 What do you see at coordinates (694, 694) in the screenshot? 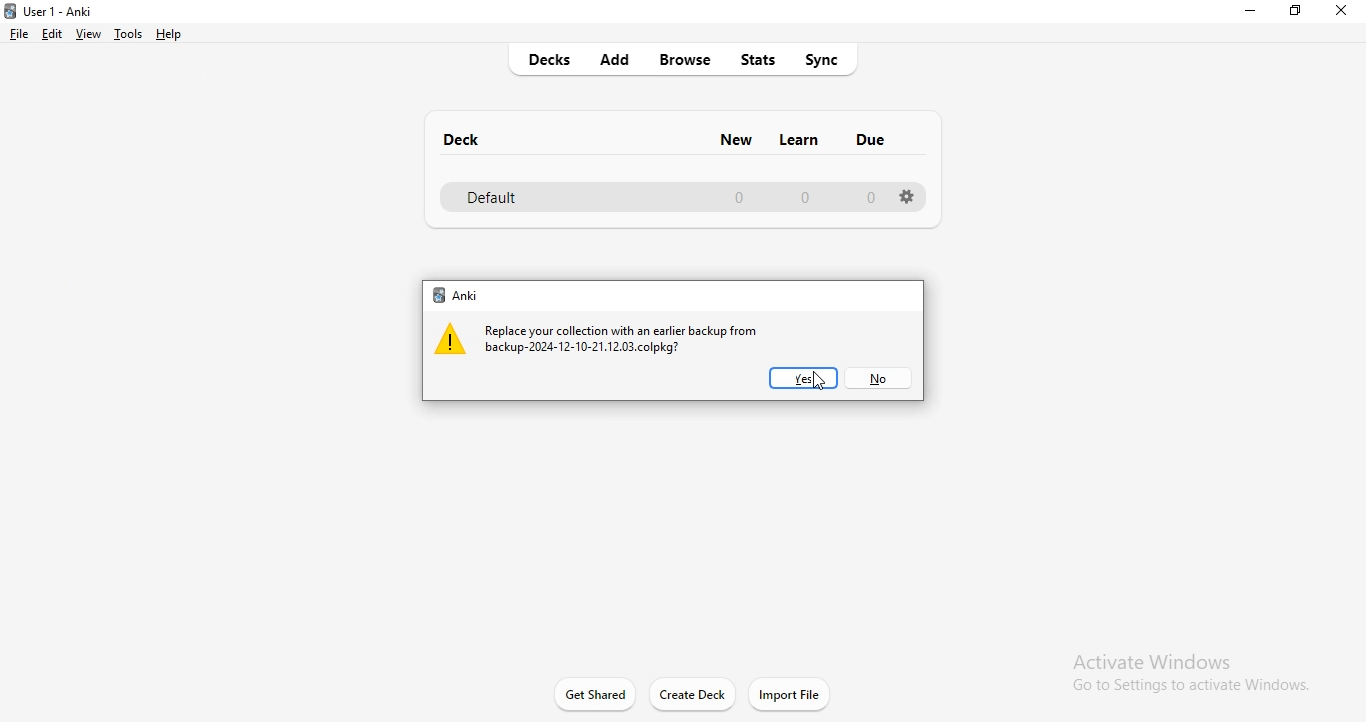
I see `create deck` at bounding box center [694, 694].